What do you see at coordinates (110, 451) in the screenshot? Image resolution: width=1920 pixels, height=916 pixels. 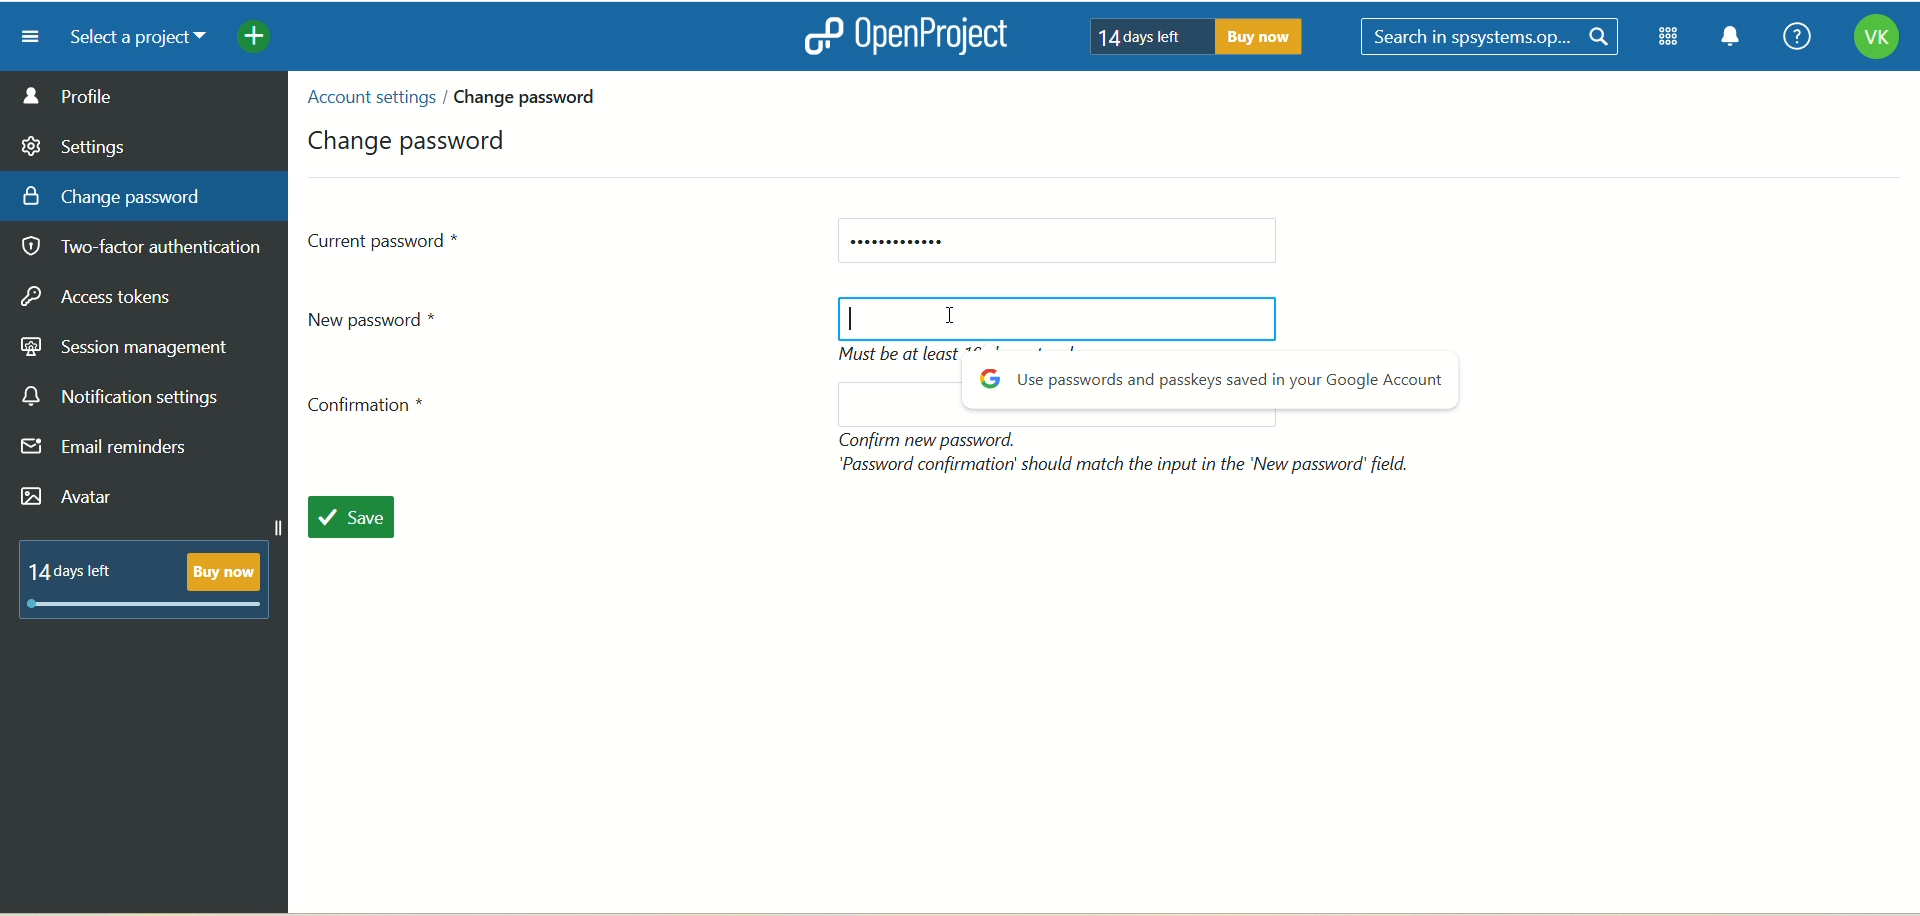 I see `email reminders` at bounding box center [110, 451].